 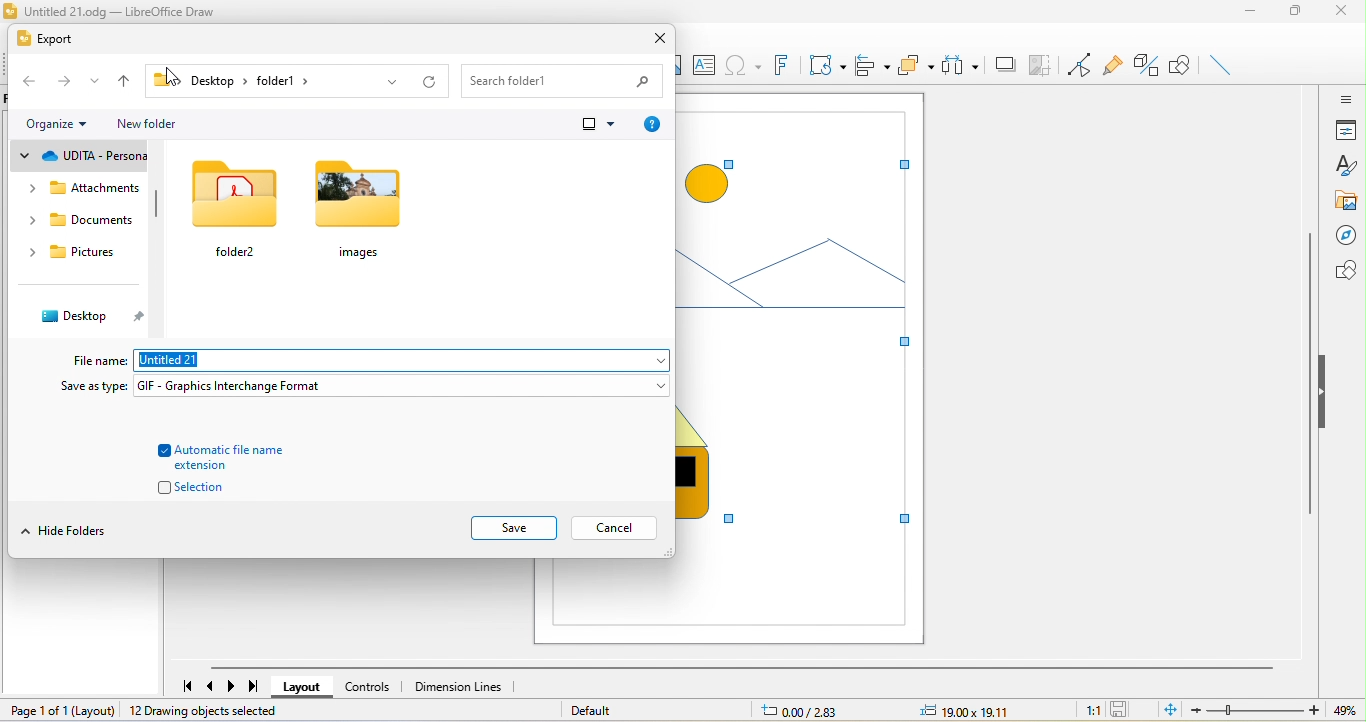 I want to click on navigator, so click(x=1344, y=237).